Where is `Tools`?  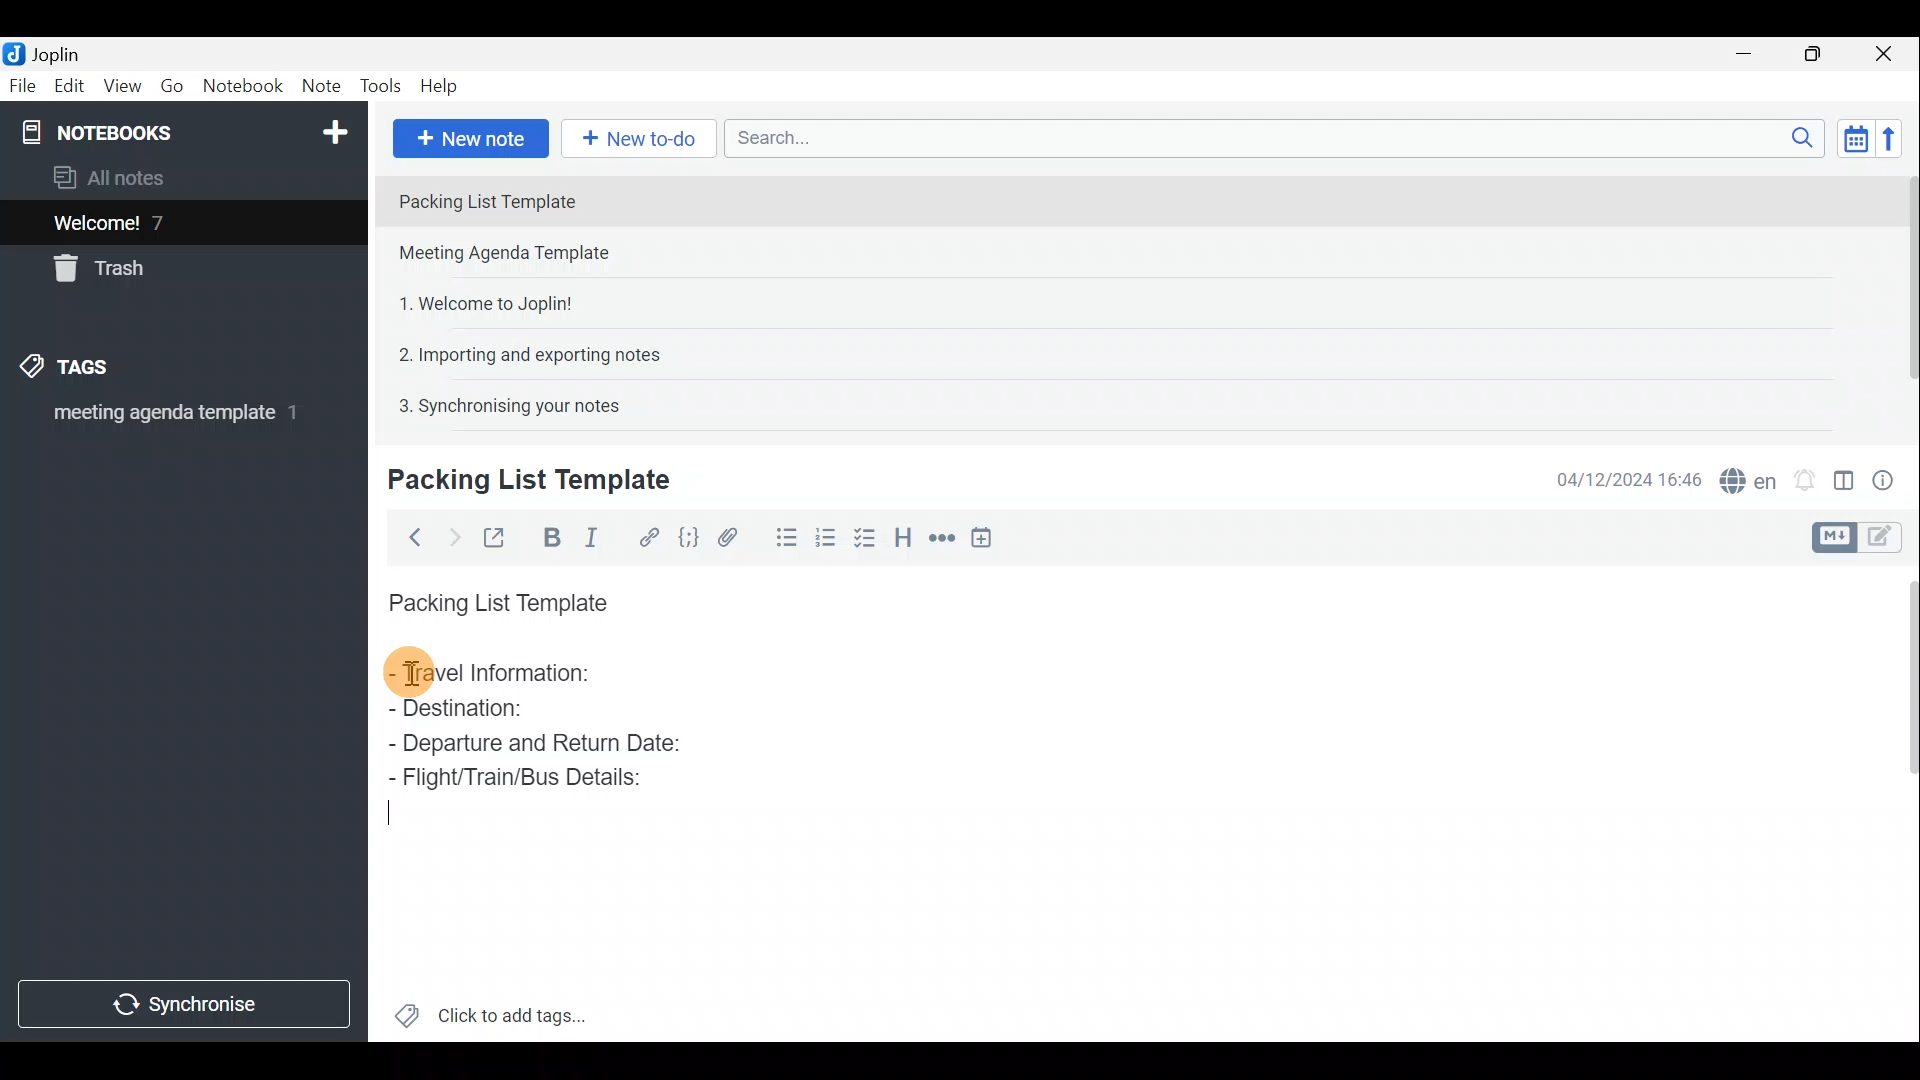 Tools is located at coordinates (383, 87).